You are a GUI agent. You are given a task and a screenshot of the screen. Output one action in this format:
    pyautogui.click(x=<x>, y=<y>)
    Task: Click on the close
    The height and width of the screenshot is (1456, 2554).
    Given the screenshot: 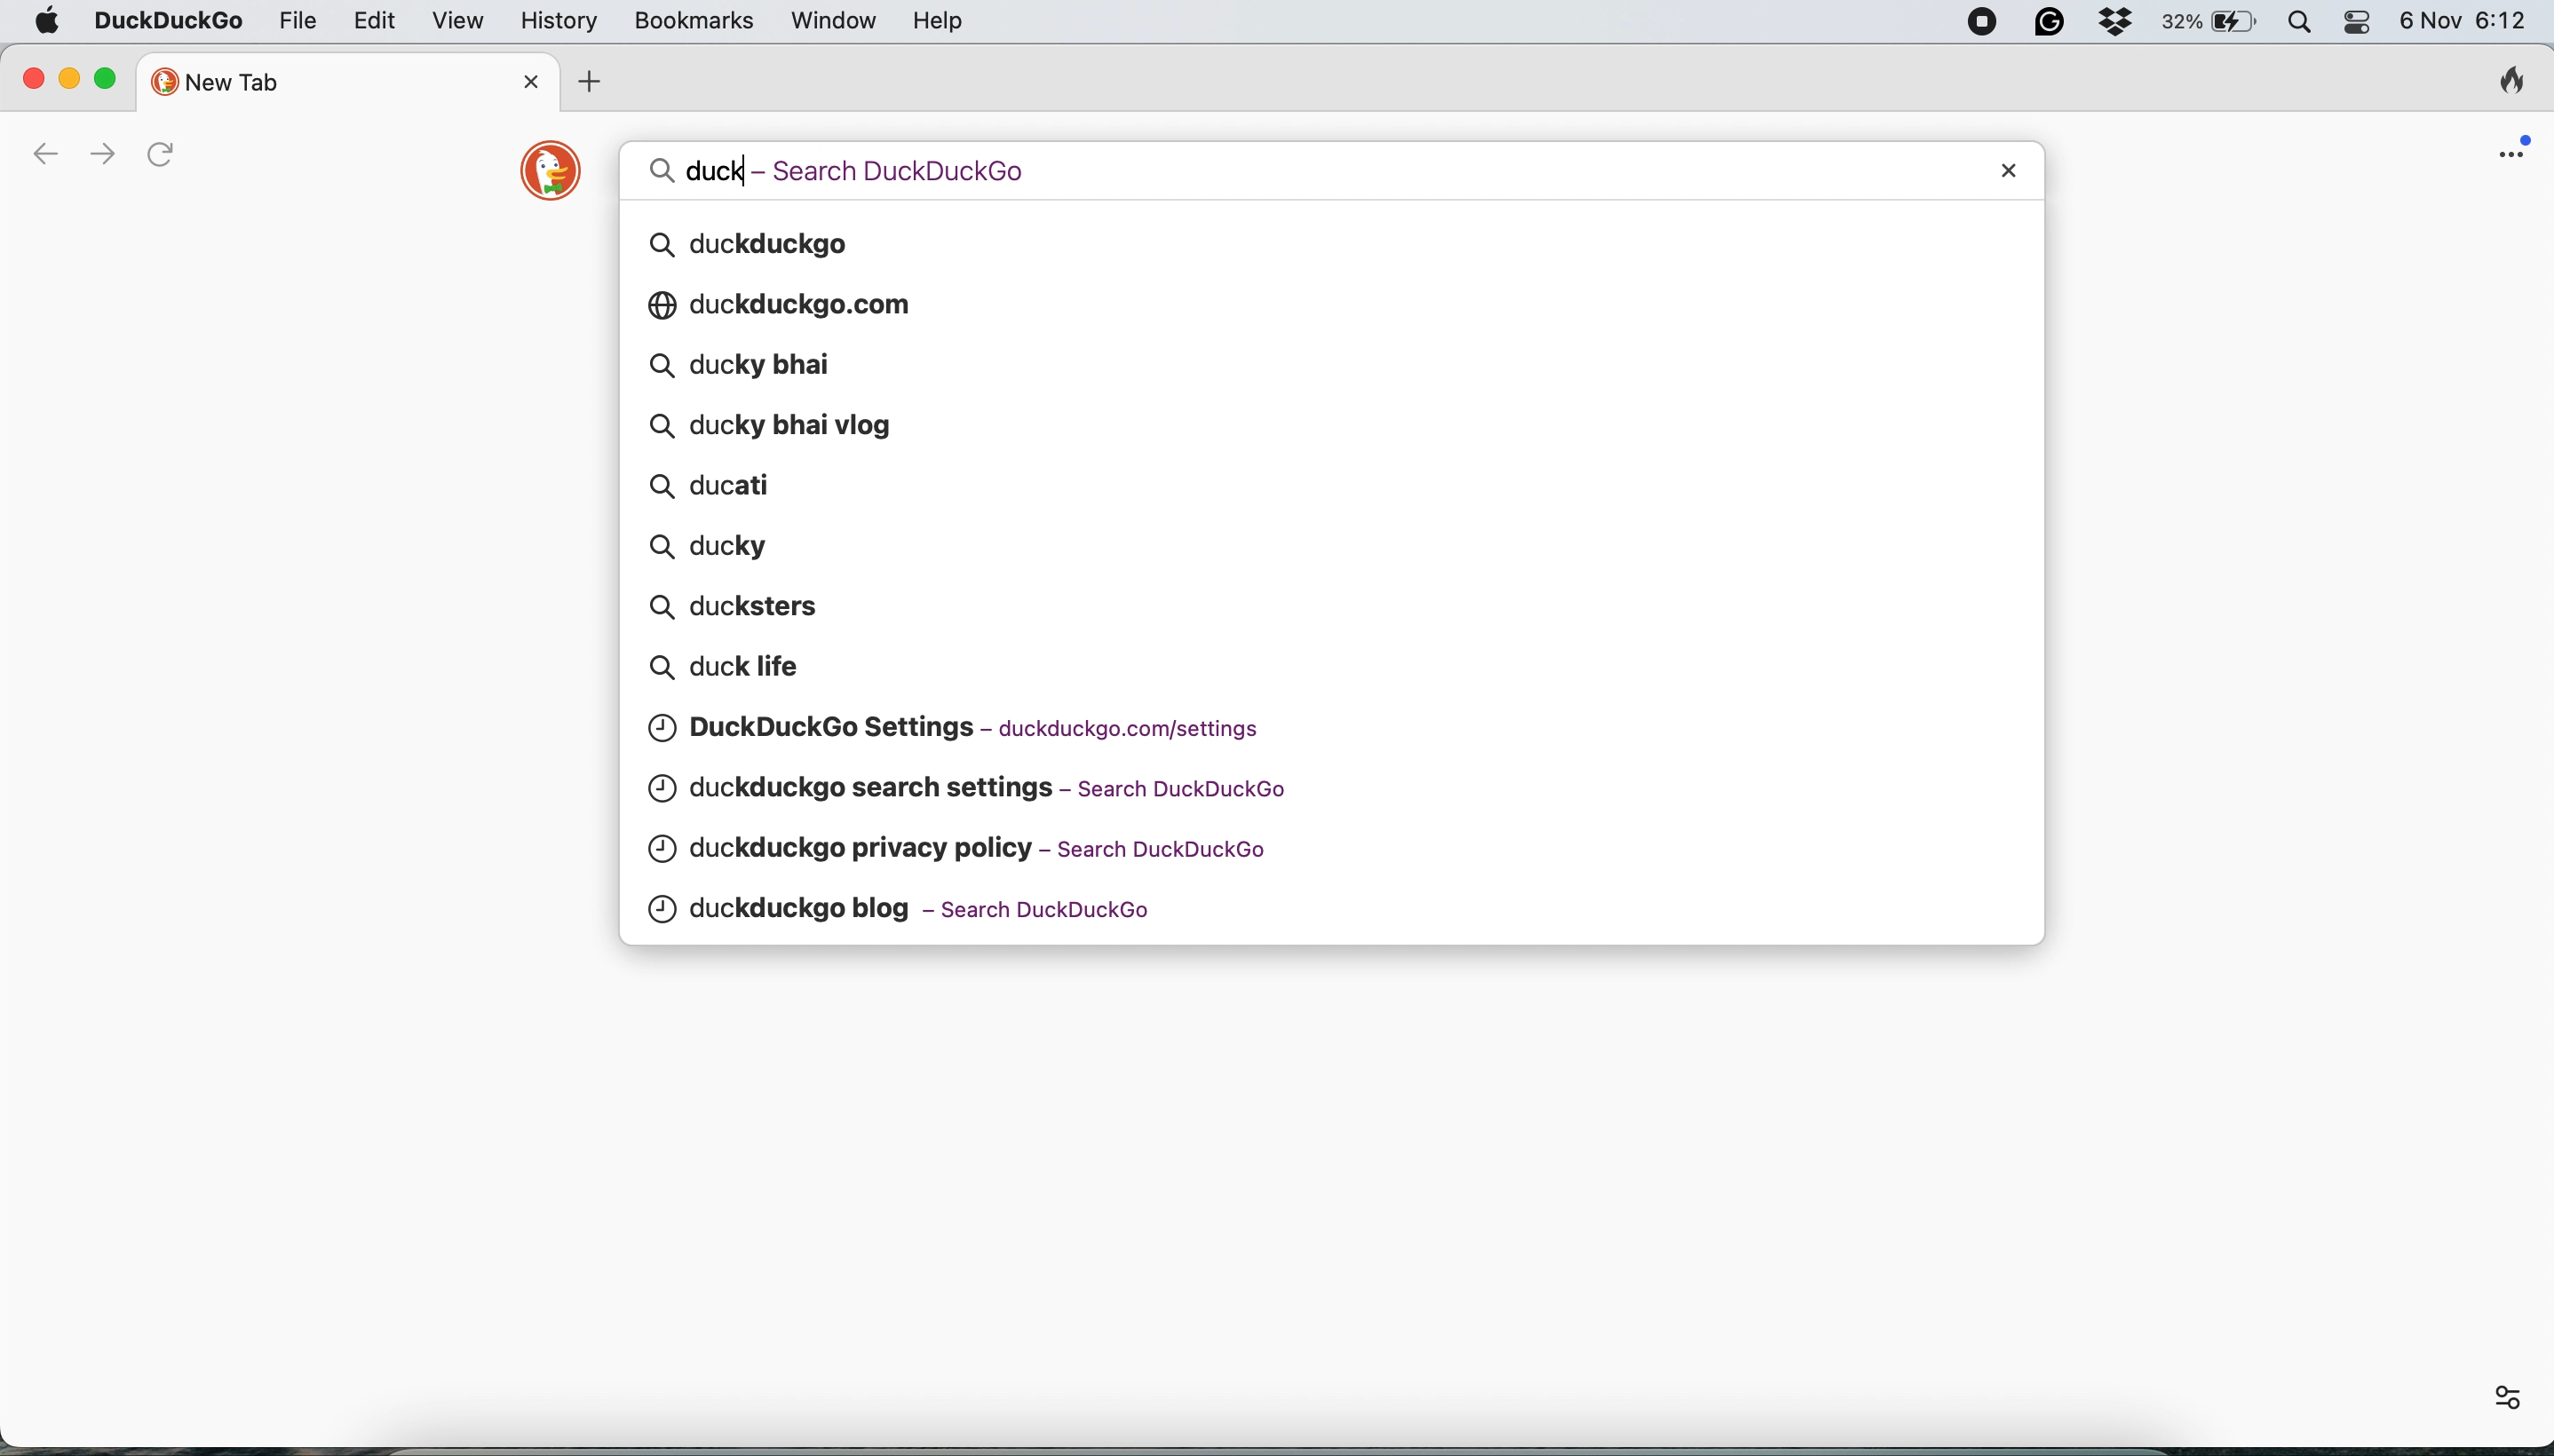 What is the action you would take?
    pyautogui.click(x=34, y=74)
    